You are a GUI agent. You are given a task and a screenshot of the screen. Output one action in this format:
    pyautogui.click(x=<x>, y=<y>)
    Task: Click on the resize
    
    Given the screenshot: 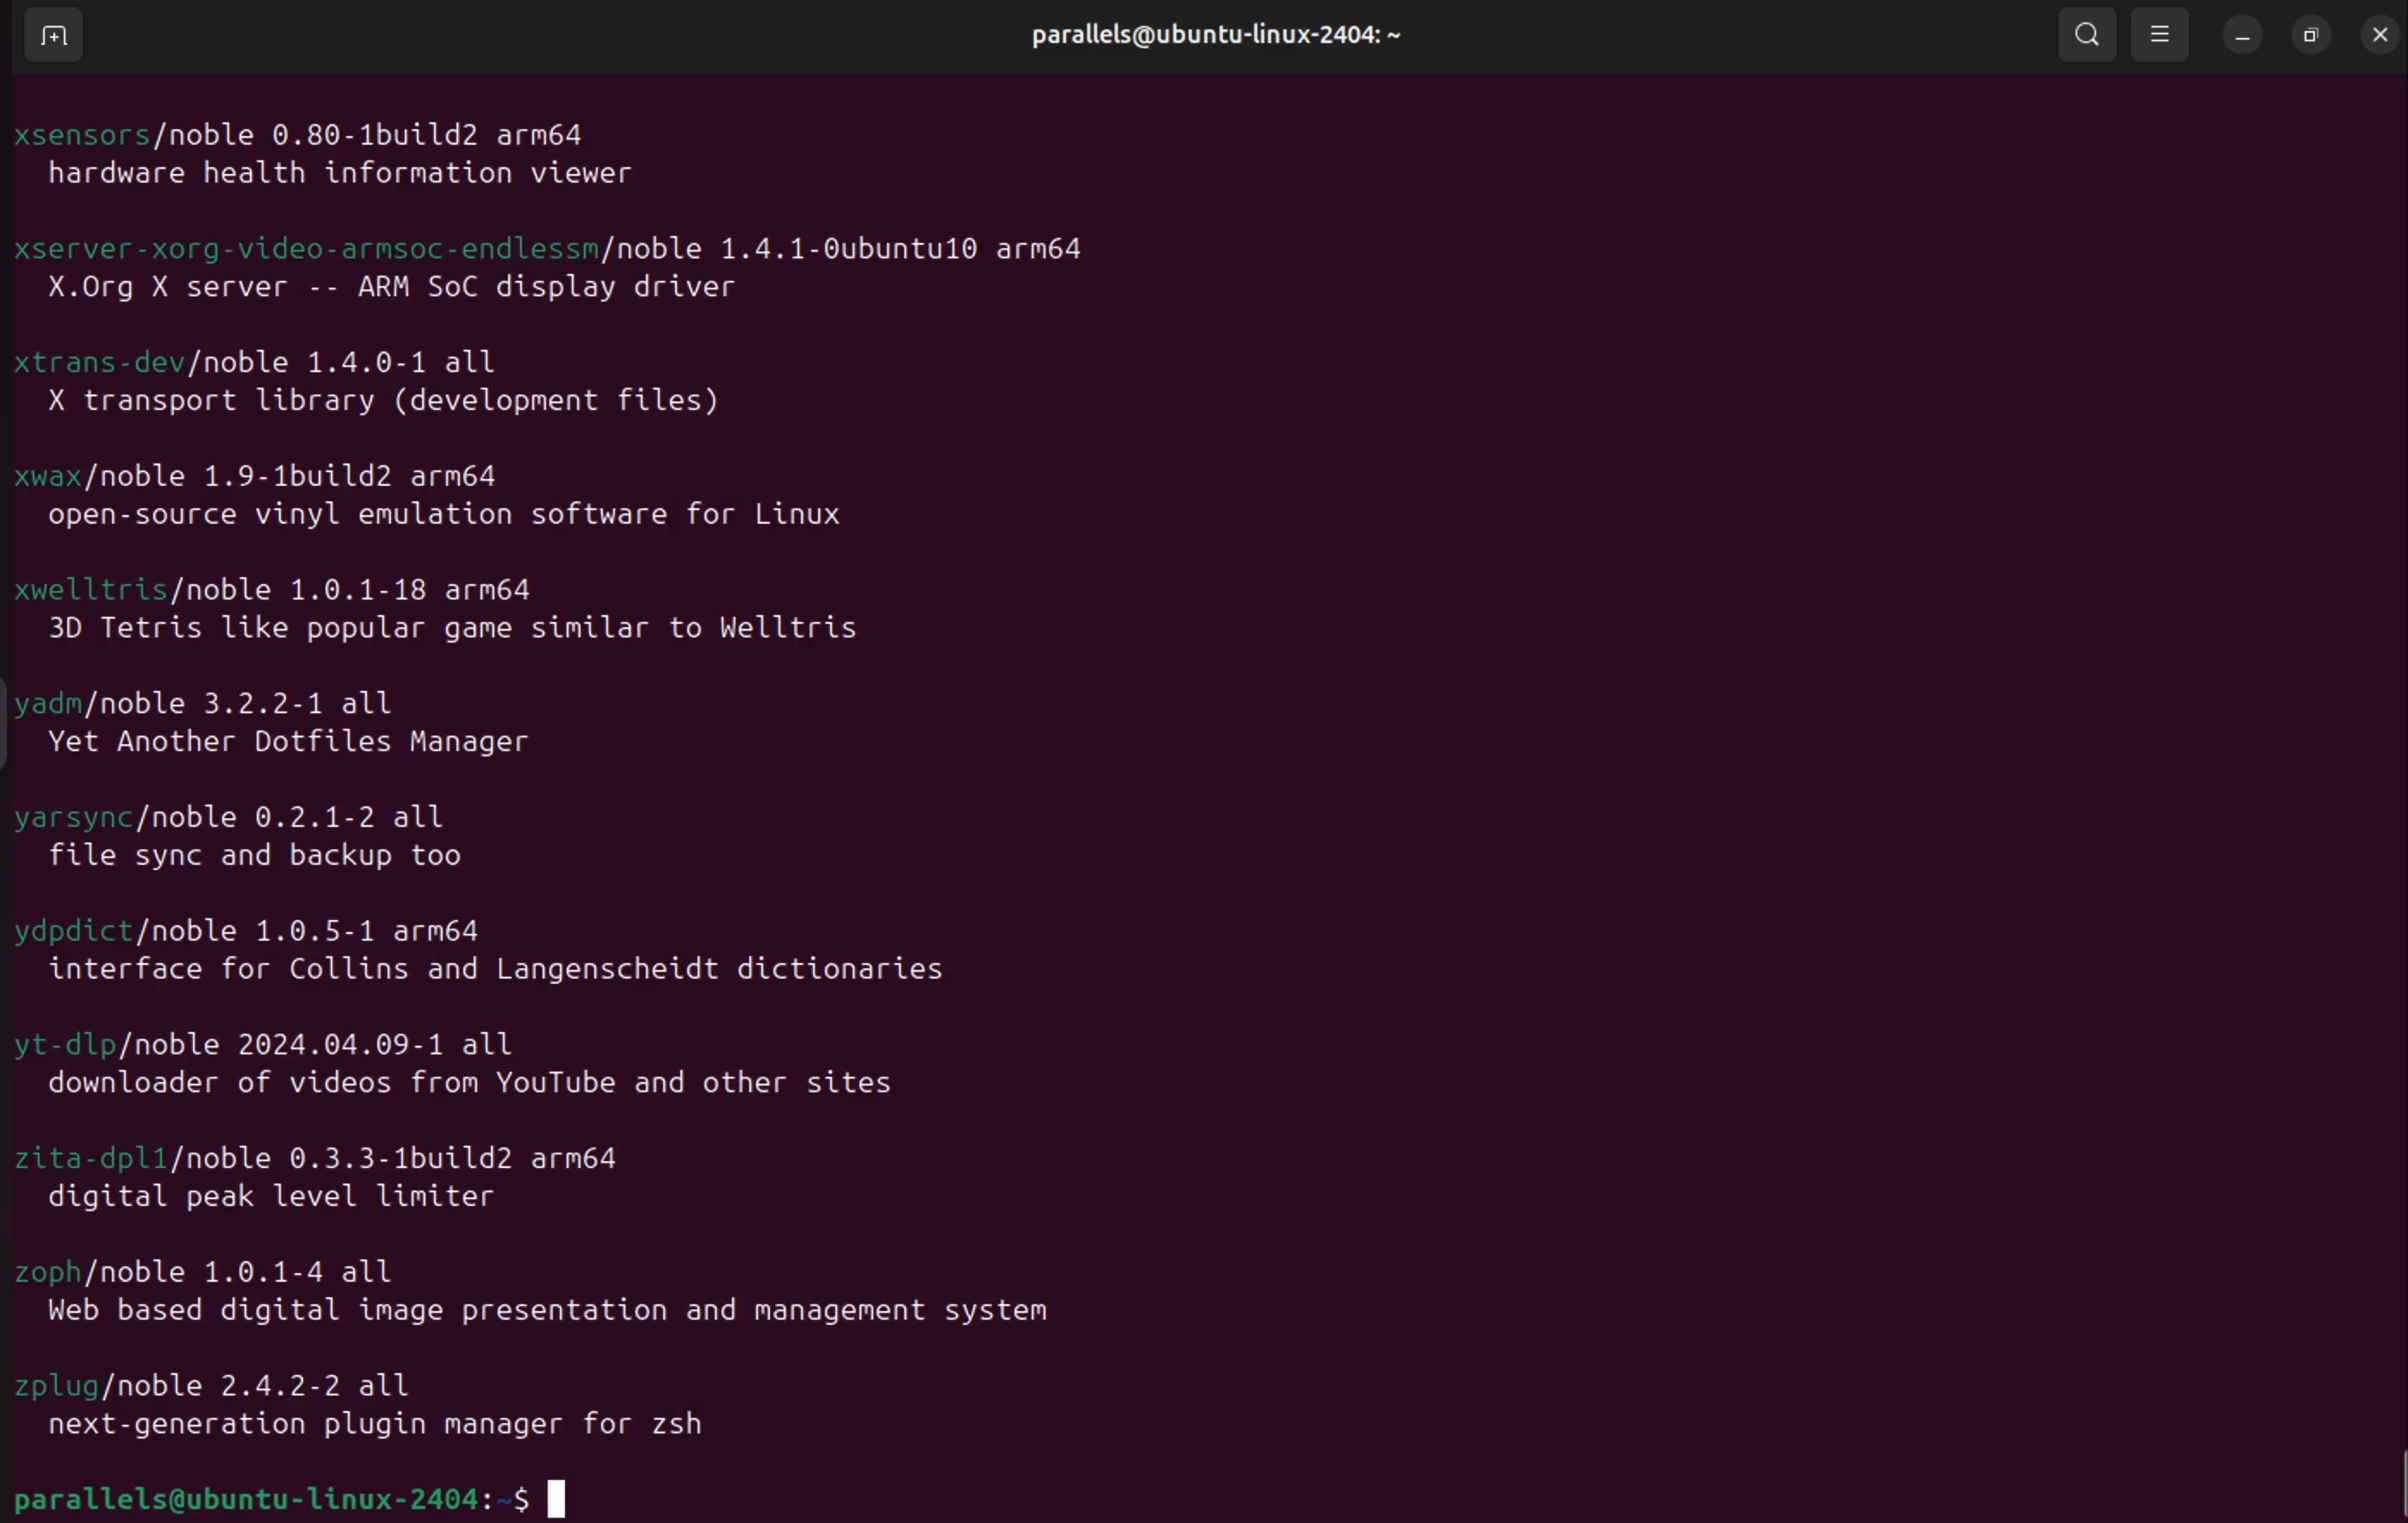 What is the action you would take?
    pyautogui.click(x=2311, y=35)
    